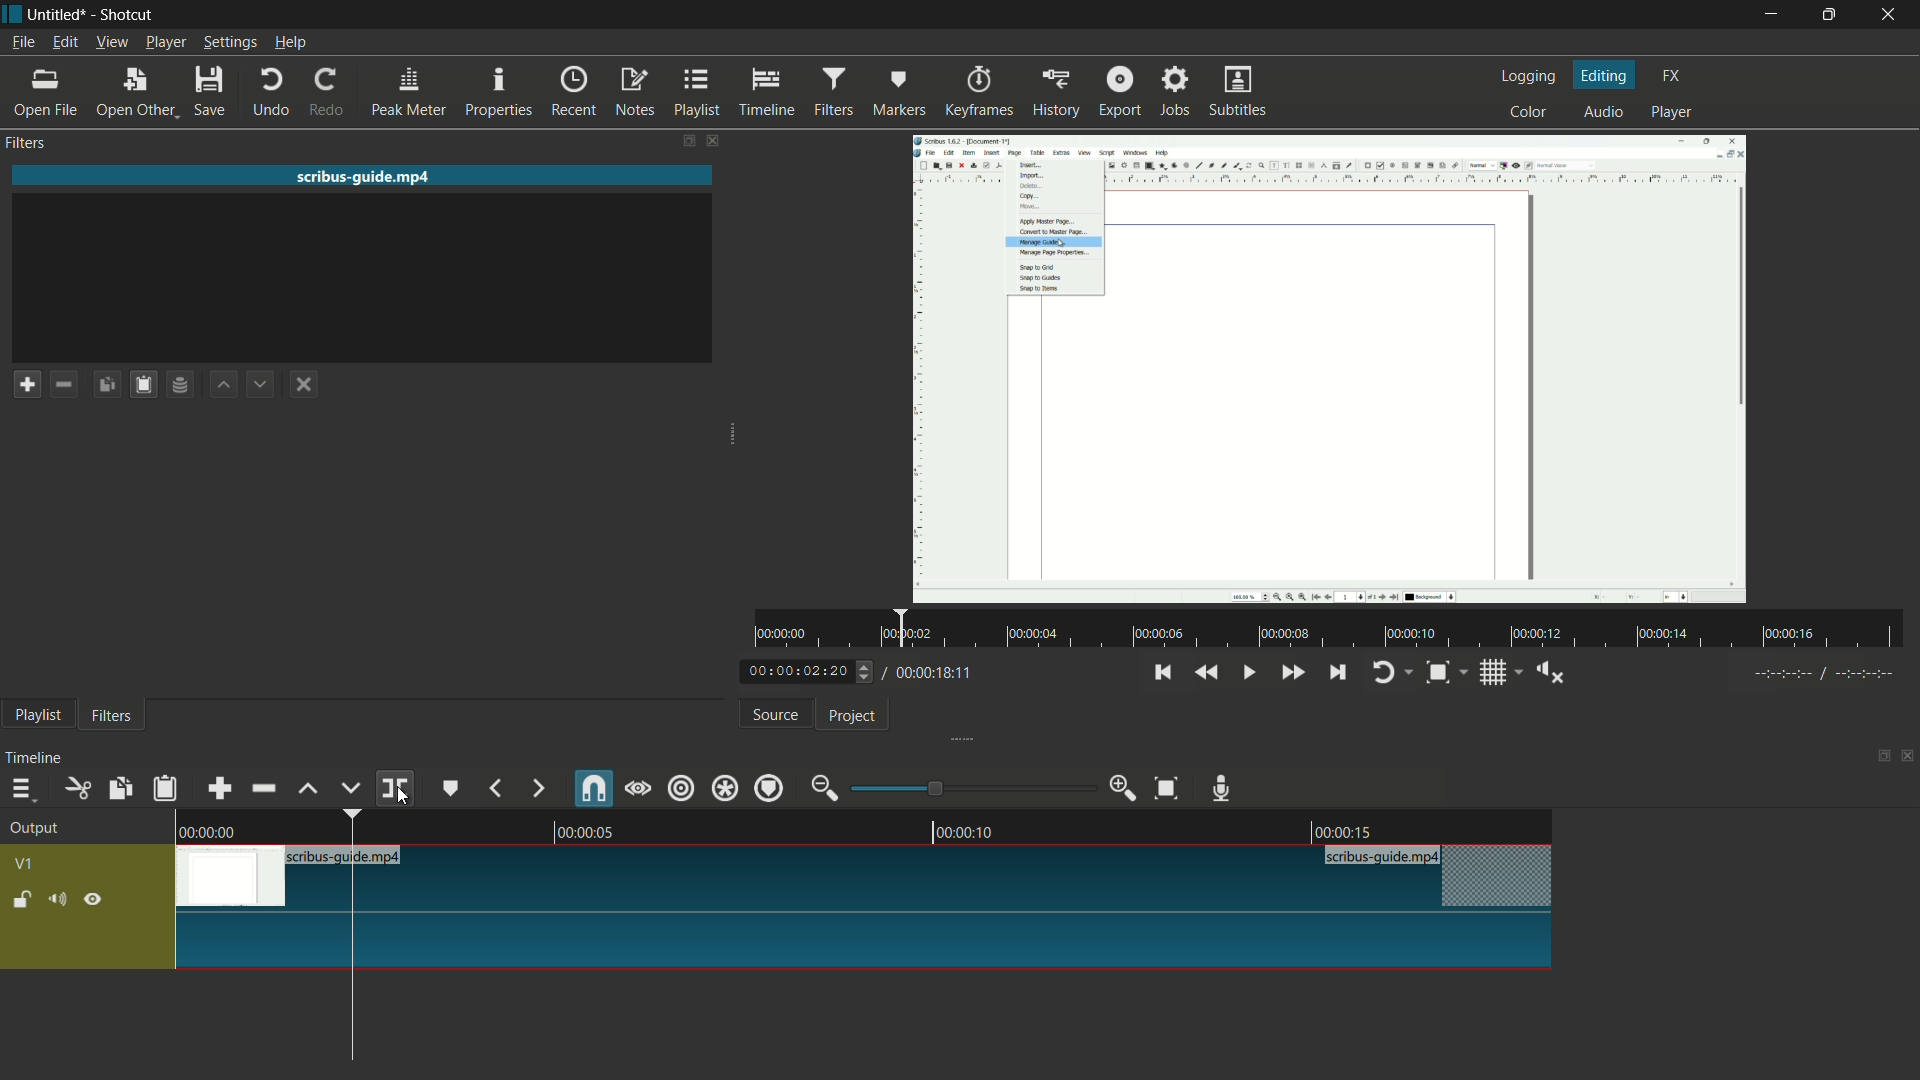 This screenshot has height=1080, width=1920. What do you see at coordinates (34, 829) in the screenshot?
I see `output` at bounding box center [34, 829].